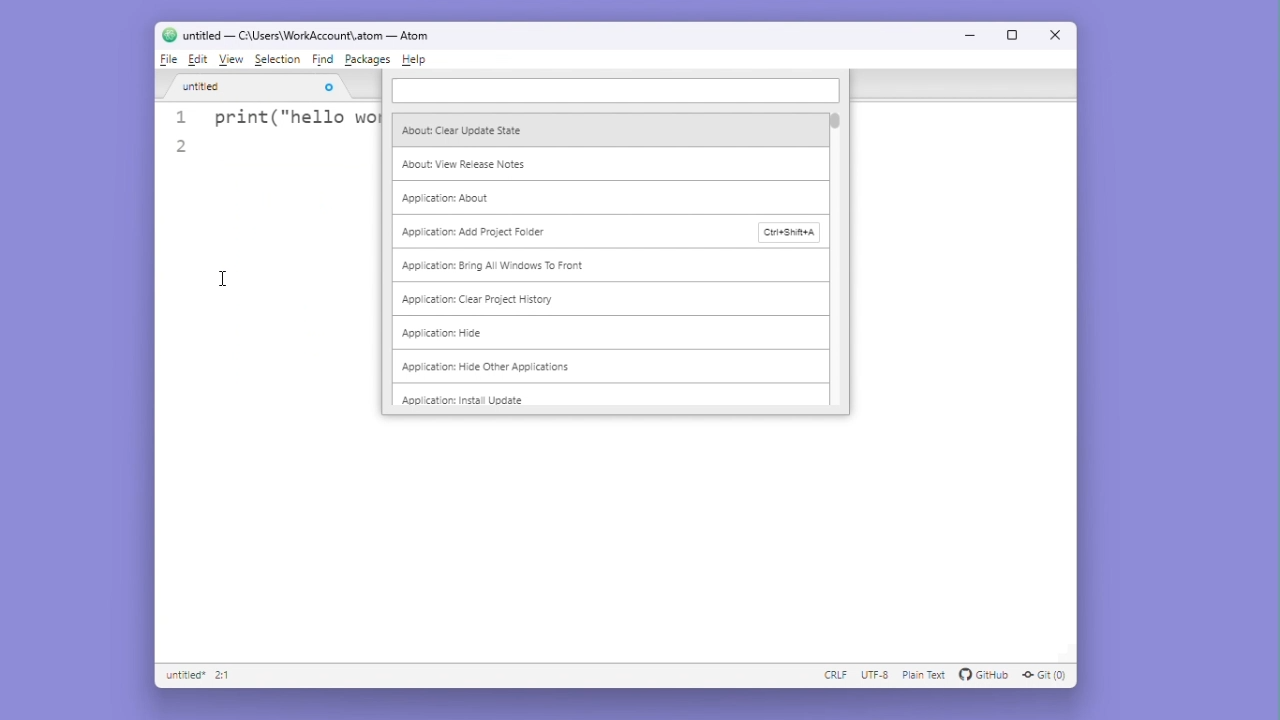  I want to click on ‘untitled — CA\Users\WorkAccount\ atom — Atom, so click(295, 35).